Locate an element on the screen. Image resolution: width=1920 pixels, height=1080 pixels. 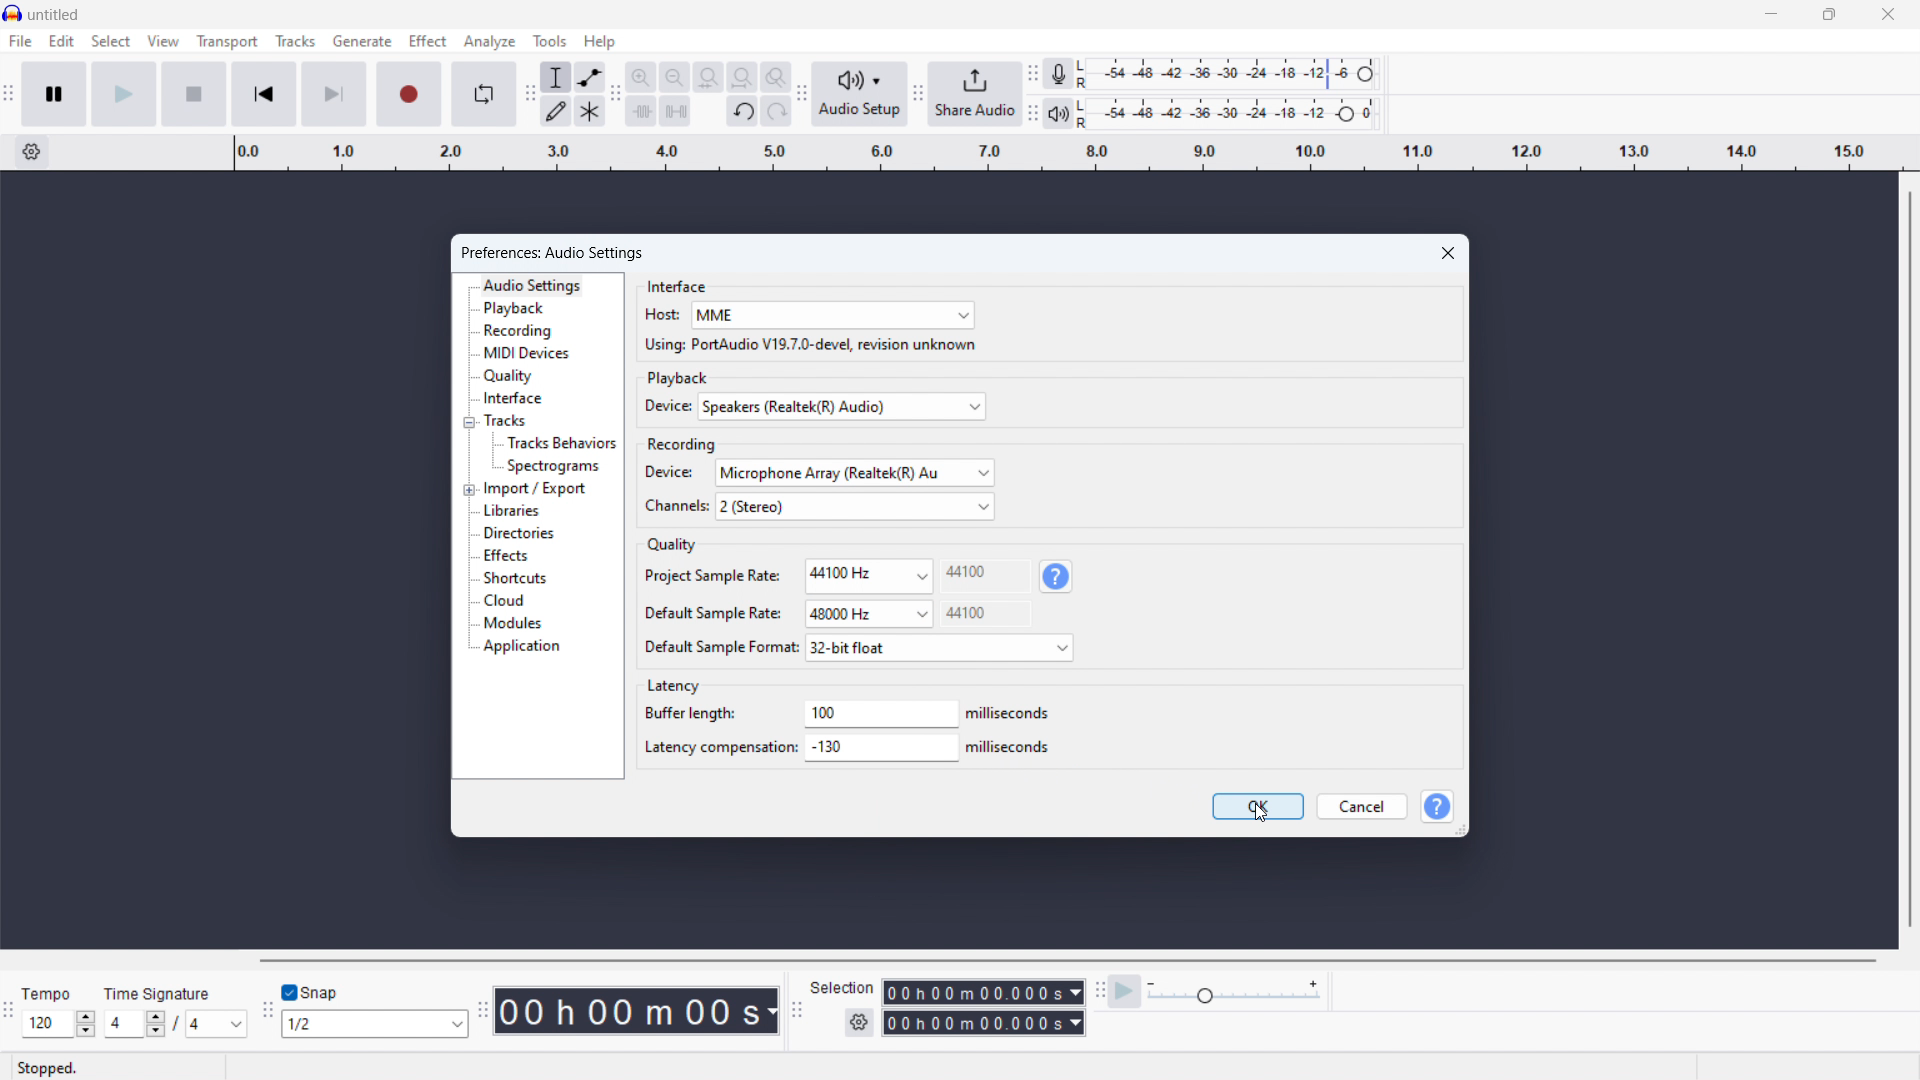
close is located at coordinates (1889, 13).